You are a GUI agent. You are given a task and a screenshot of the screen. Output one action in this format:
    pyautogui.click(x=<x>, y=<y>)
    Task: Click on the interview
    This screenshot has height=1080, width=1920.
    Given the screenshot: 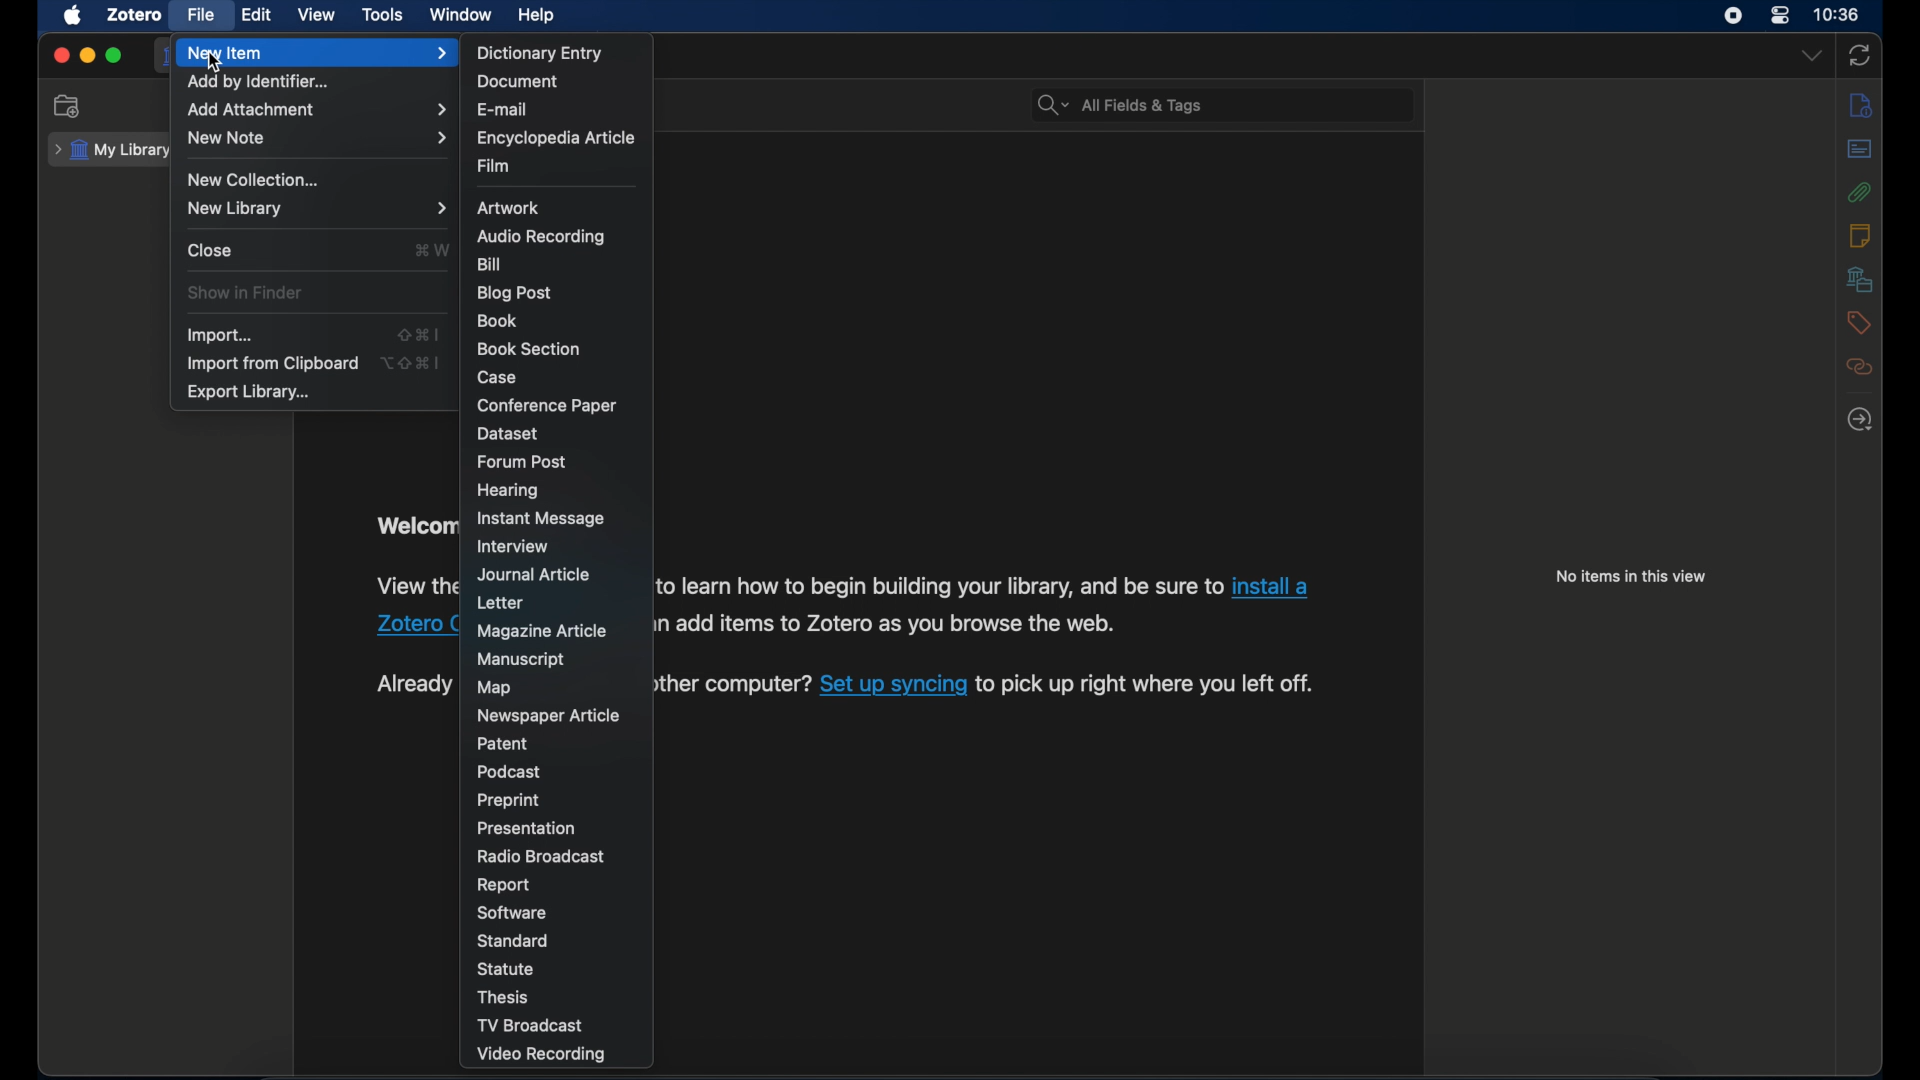 What is the action you would take?
    pyautogui.click(x=514, y=546)
    